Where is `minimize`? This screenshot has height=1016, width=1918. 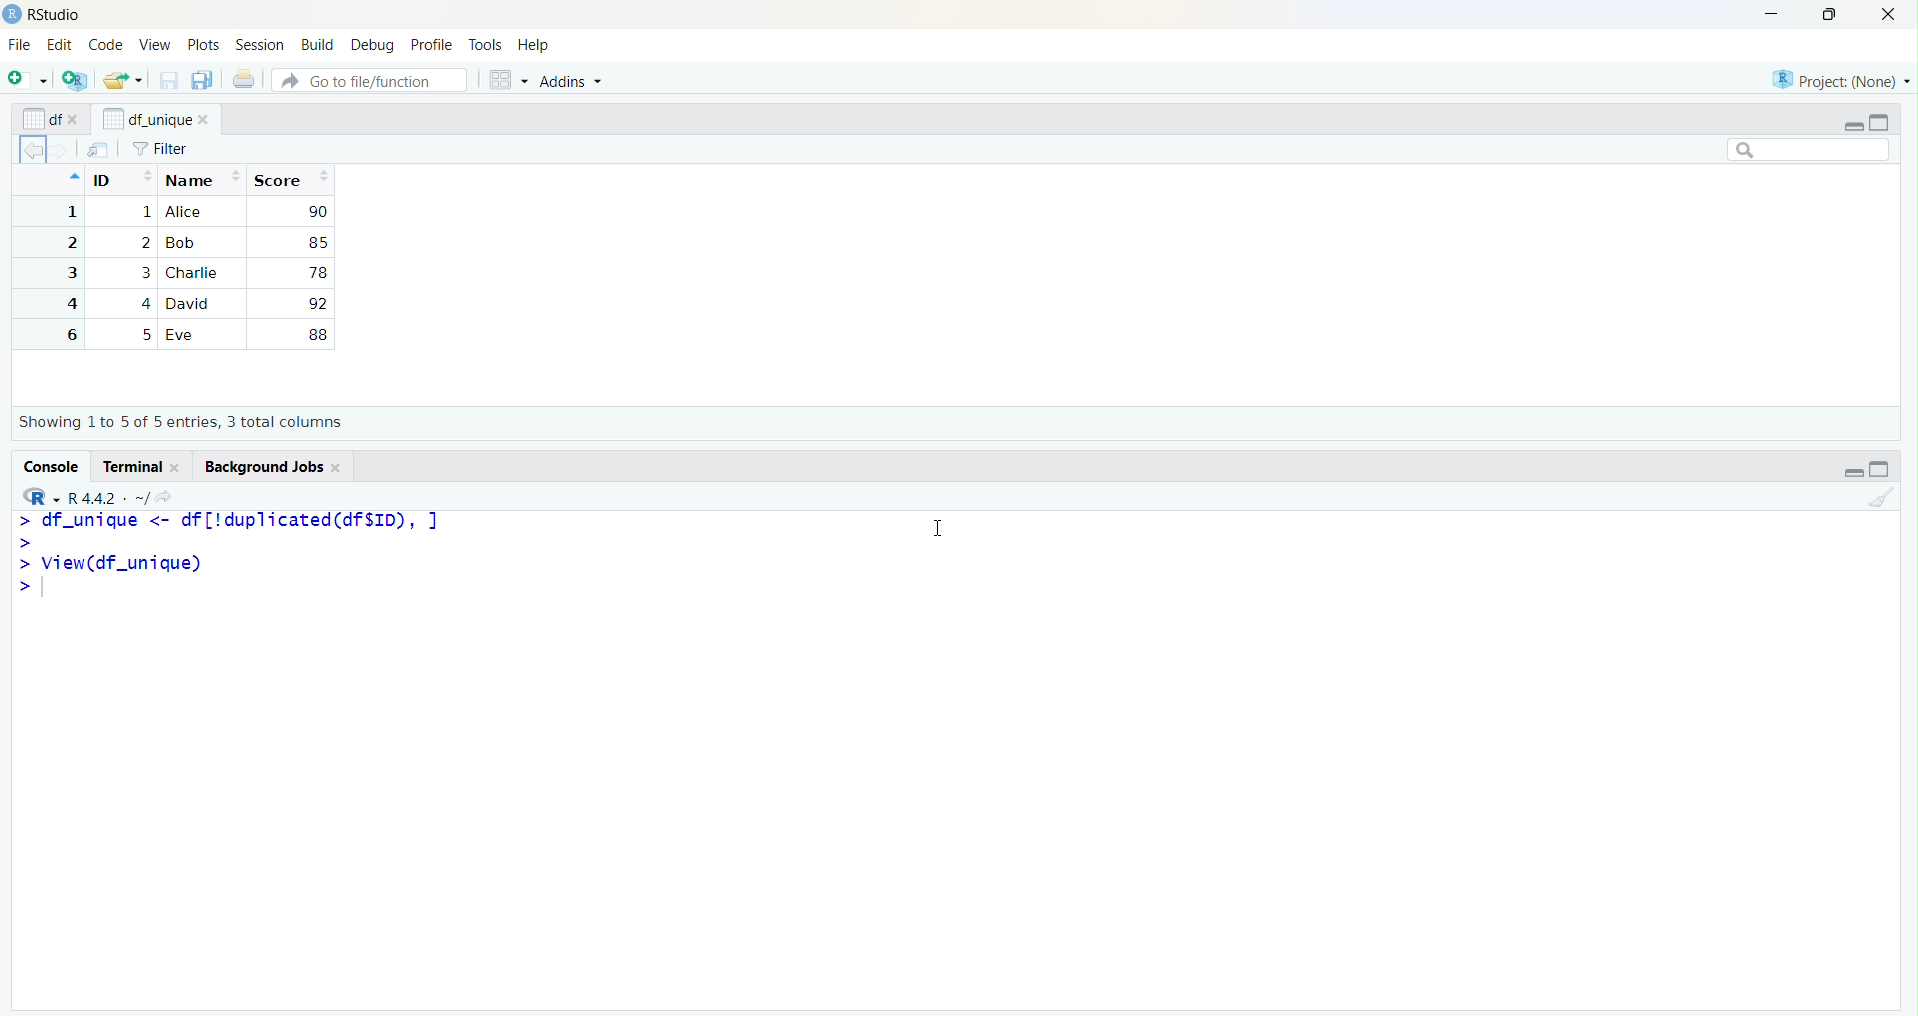 minimize is located at coordinates (1771, 16).